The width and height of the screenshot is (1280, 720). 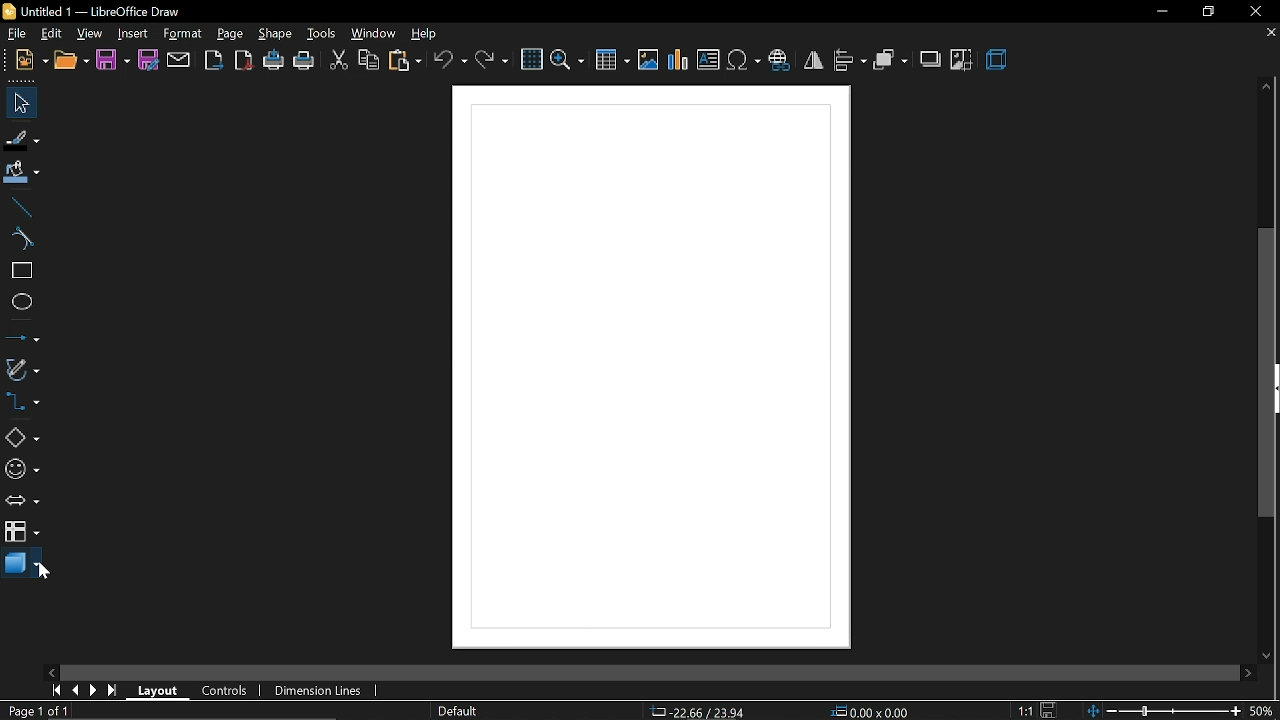 What do you see at coordinates (891, 60) in the screenshot?
I see `arrange` at bounding box center [891, 60].